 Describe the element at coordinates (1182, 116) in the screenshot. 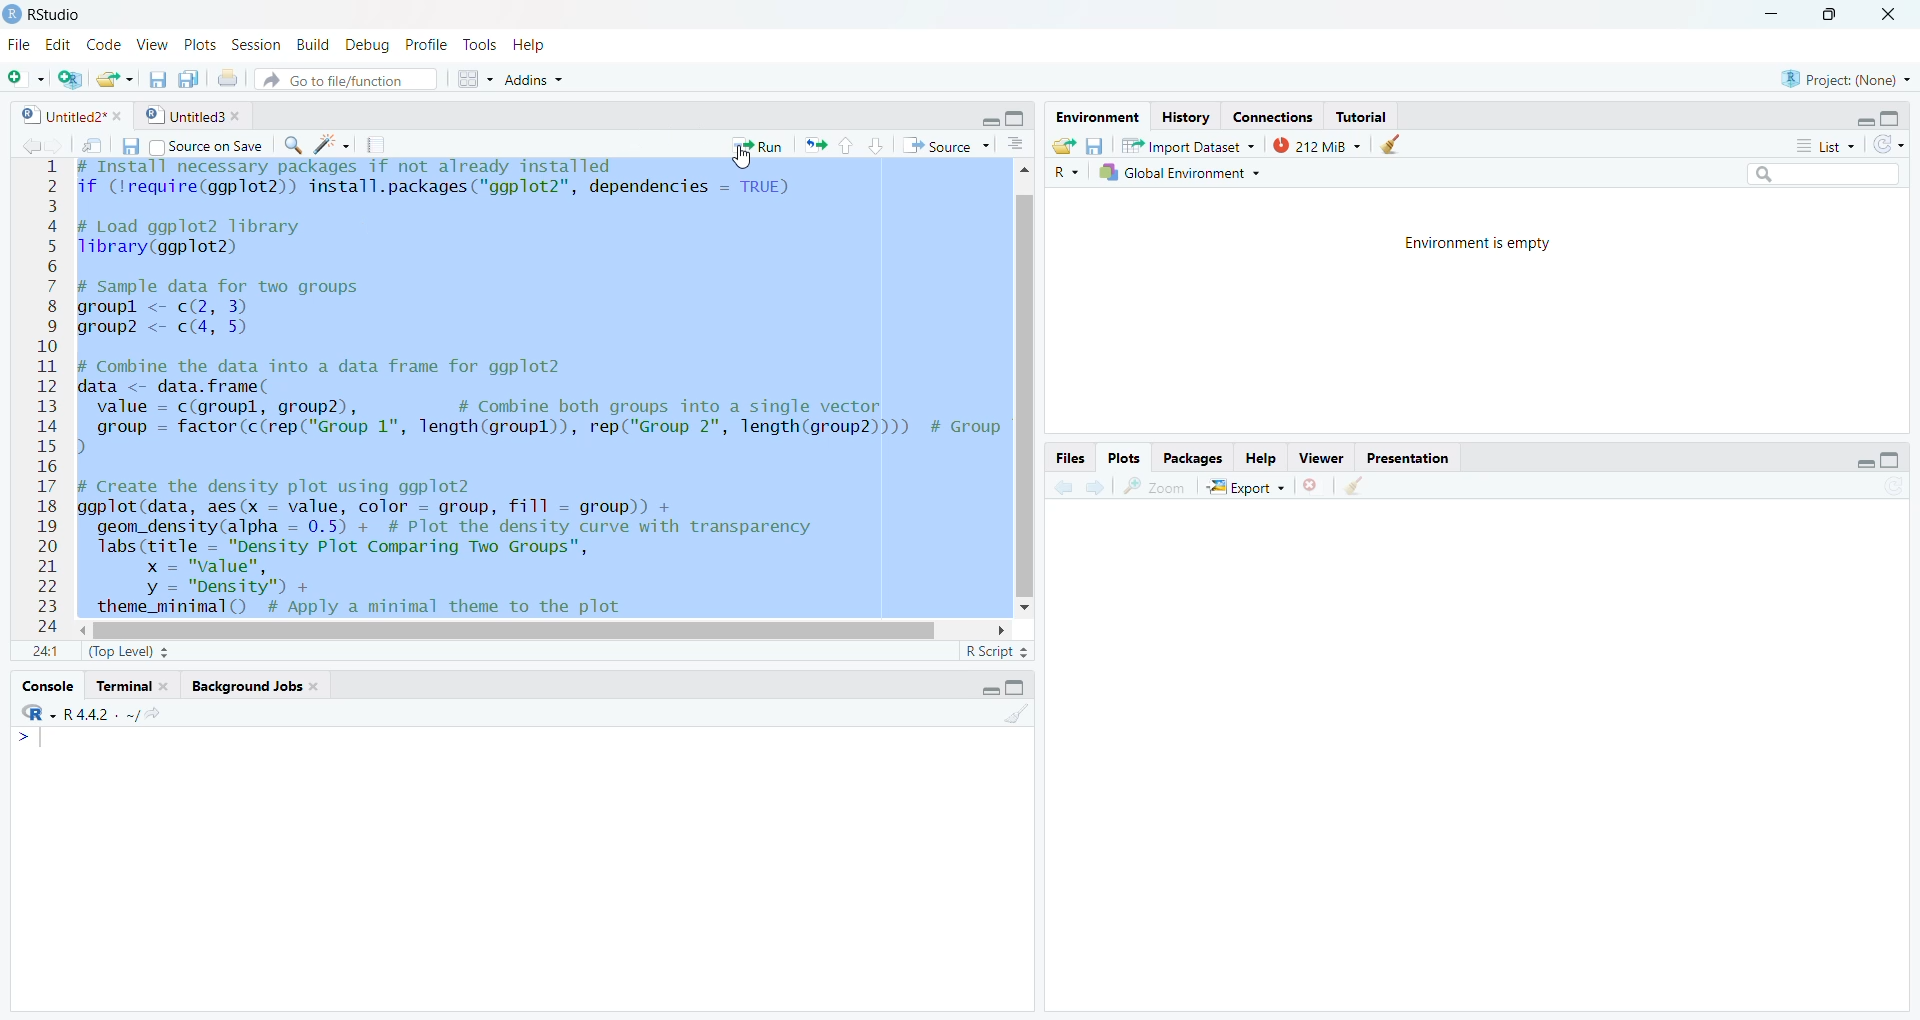

I see `history` at that location.